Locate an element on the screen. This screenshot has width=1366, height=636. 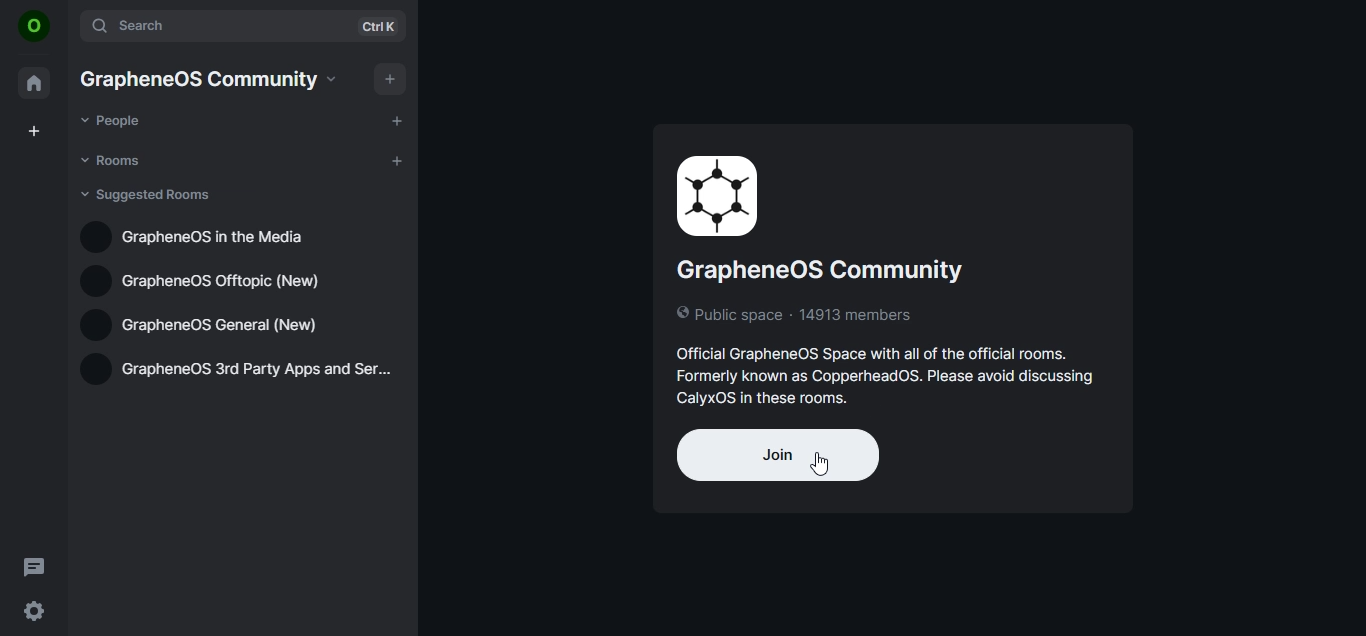
grapheneos 3rd party apps and services is located at coordinates (235, 373).